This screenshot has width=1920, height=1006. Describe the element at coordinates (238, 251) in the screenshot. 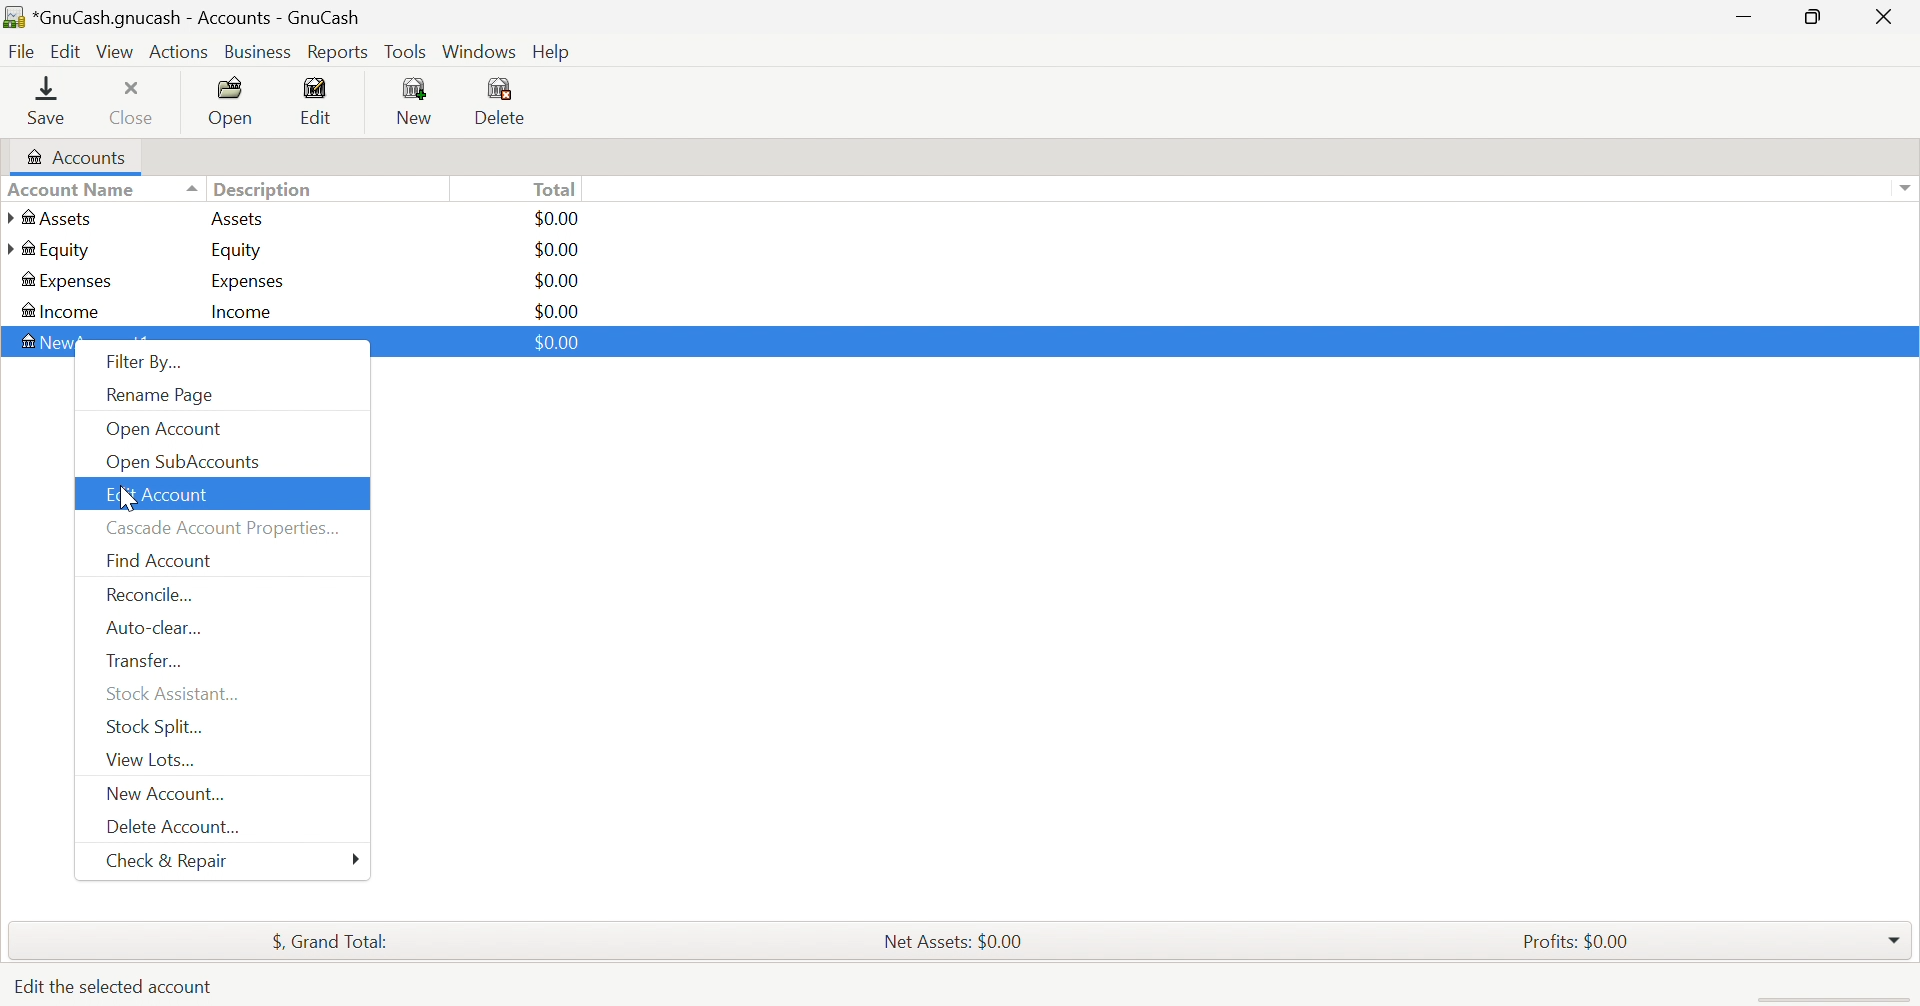

I see `Equity` at that location.